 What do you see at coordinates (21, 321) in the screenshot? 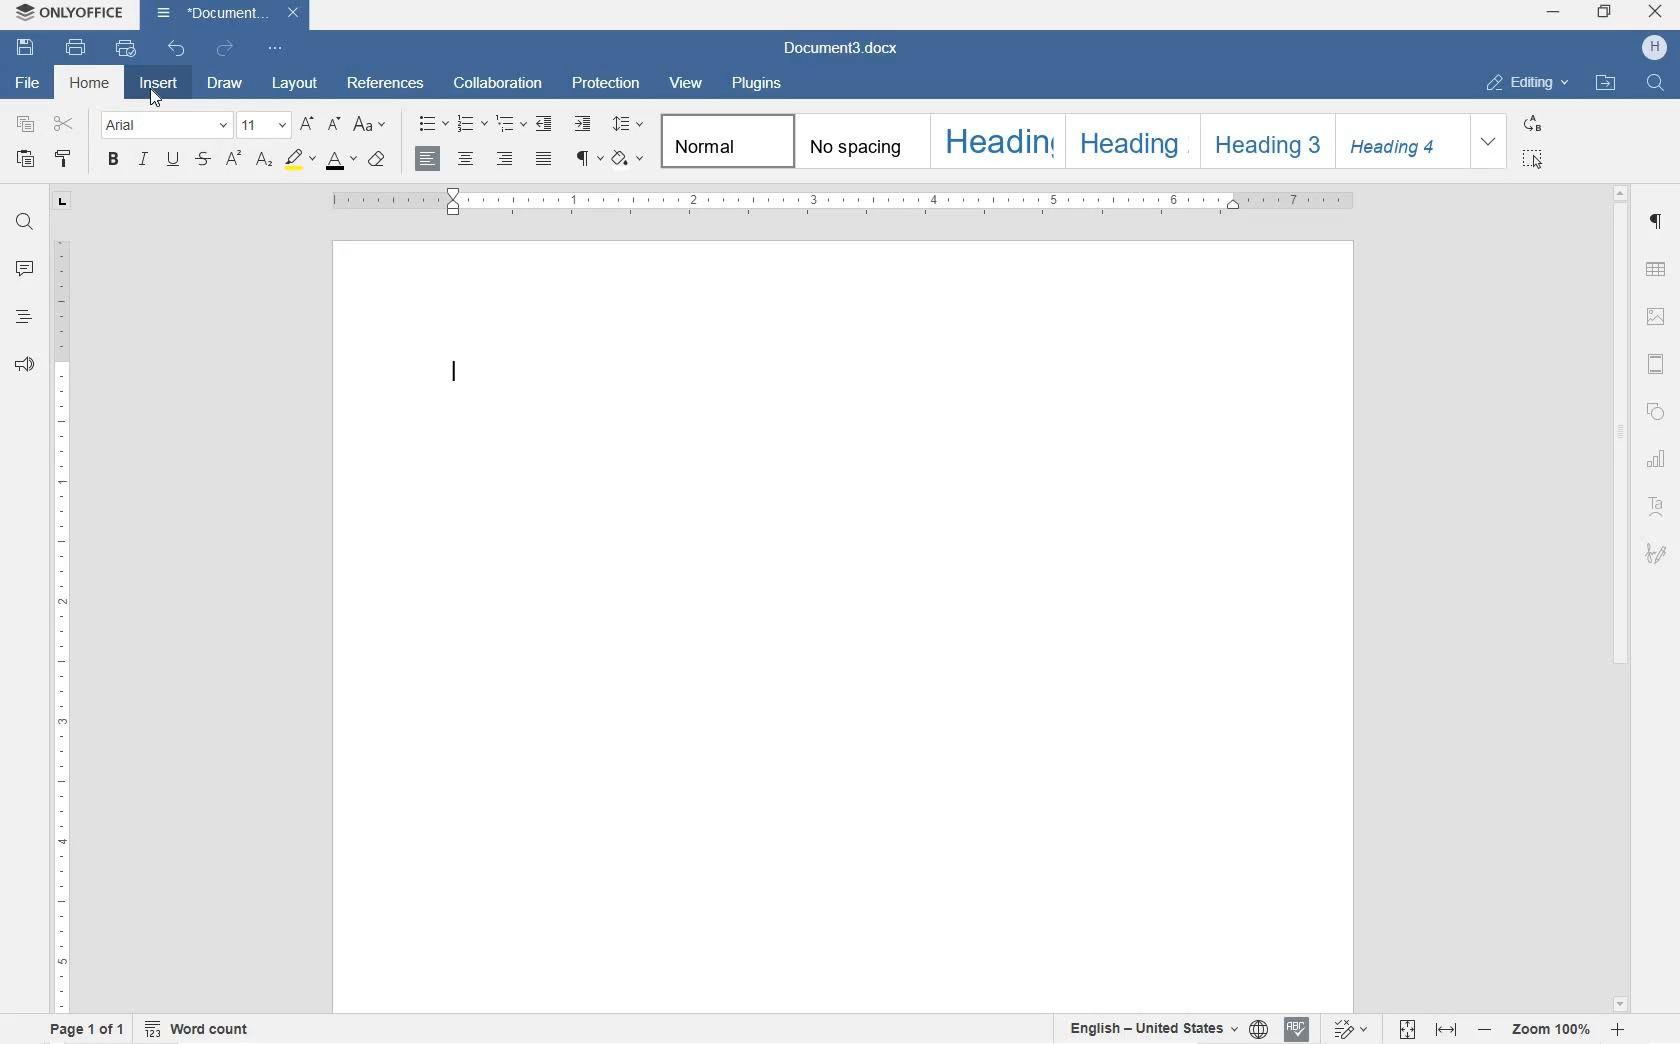
I see `HEADINGS` at bounding box center [21, 321].